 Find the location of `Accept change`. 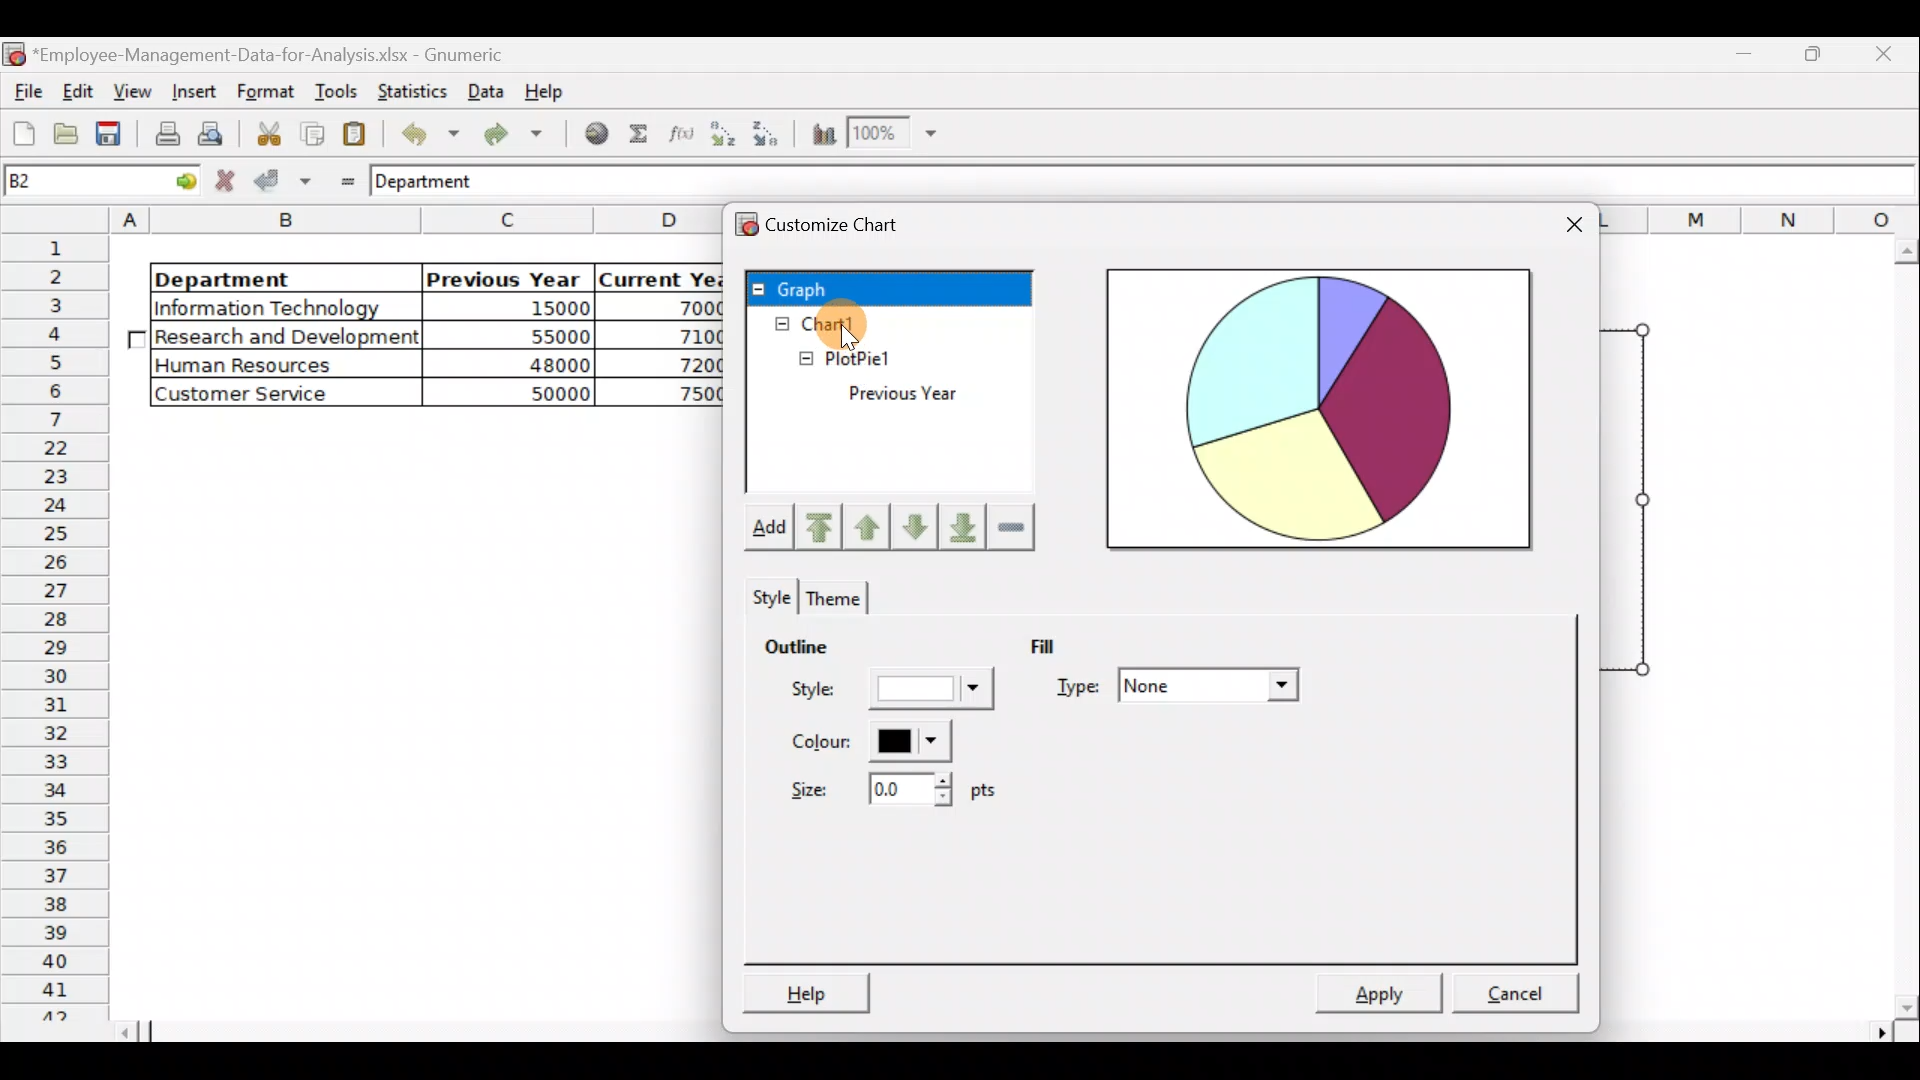

Accept change is located at coordinates (283, 181).